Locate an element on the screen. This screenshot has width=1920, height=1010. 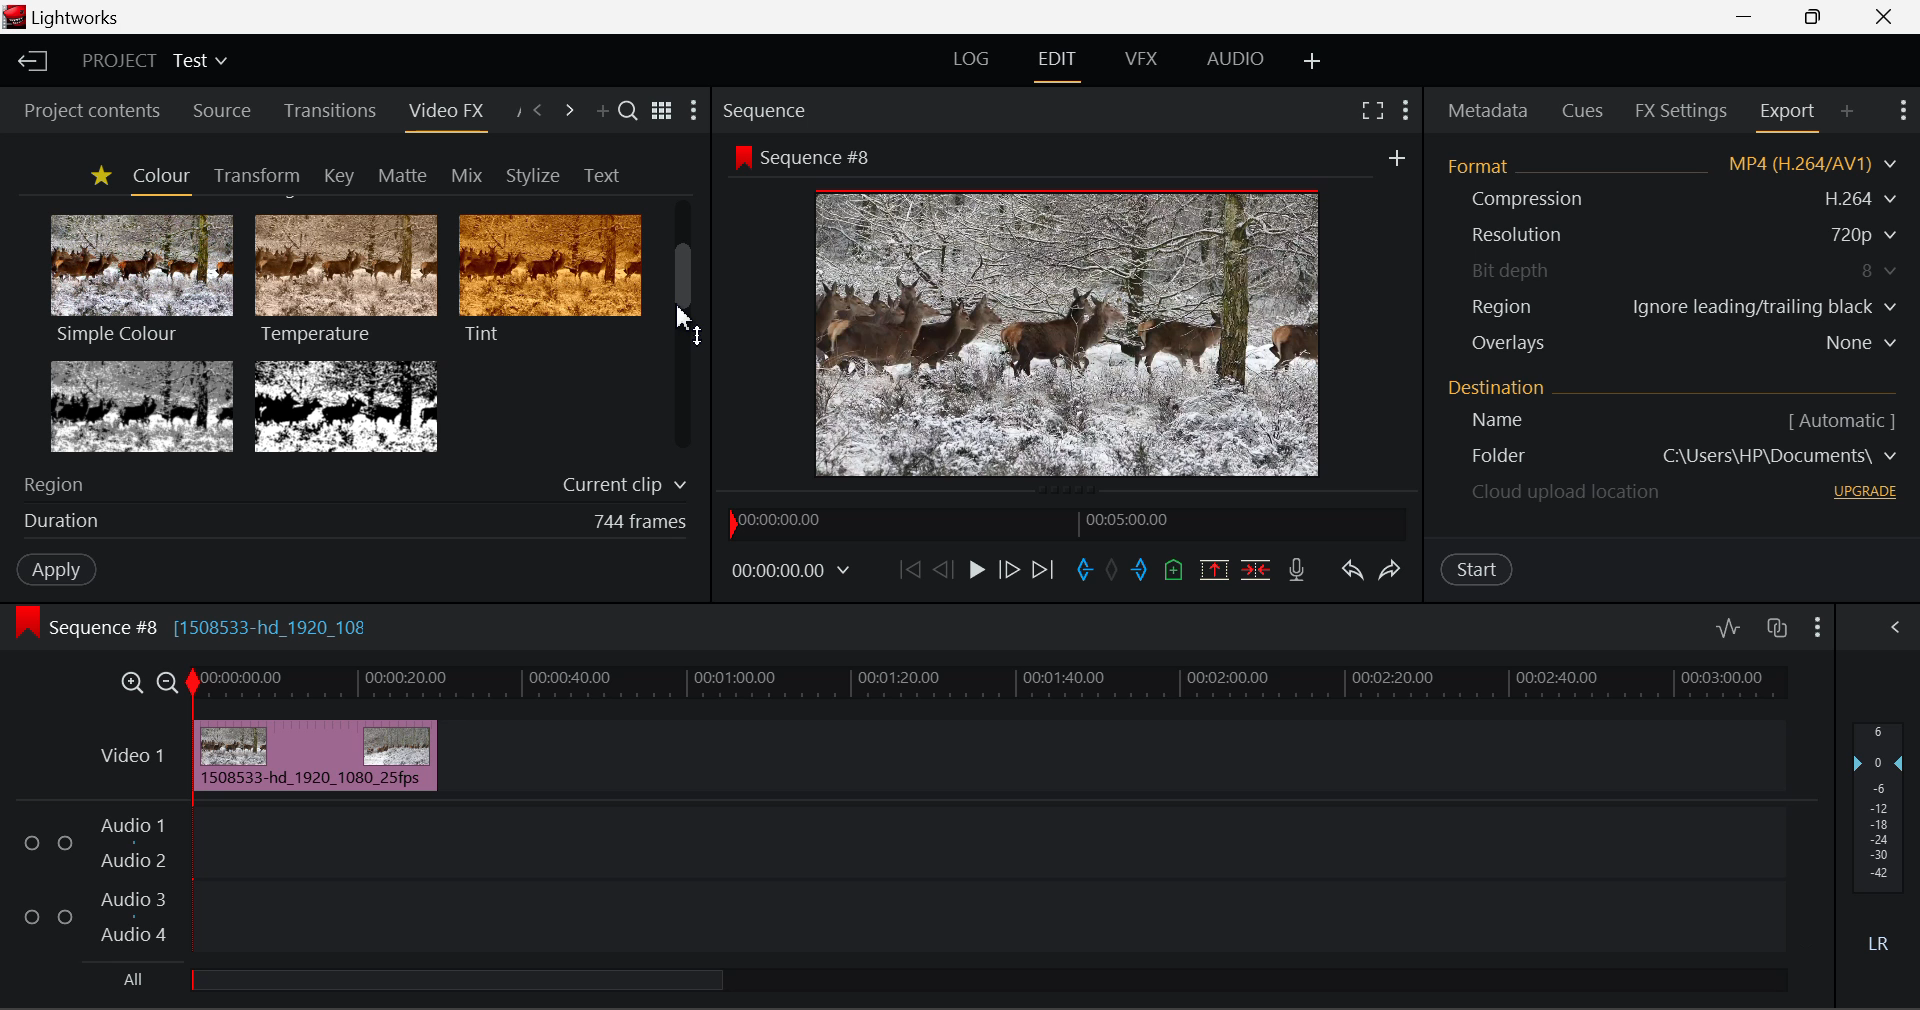
Sequence #8 is located at coordinates (824, 159).